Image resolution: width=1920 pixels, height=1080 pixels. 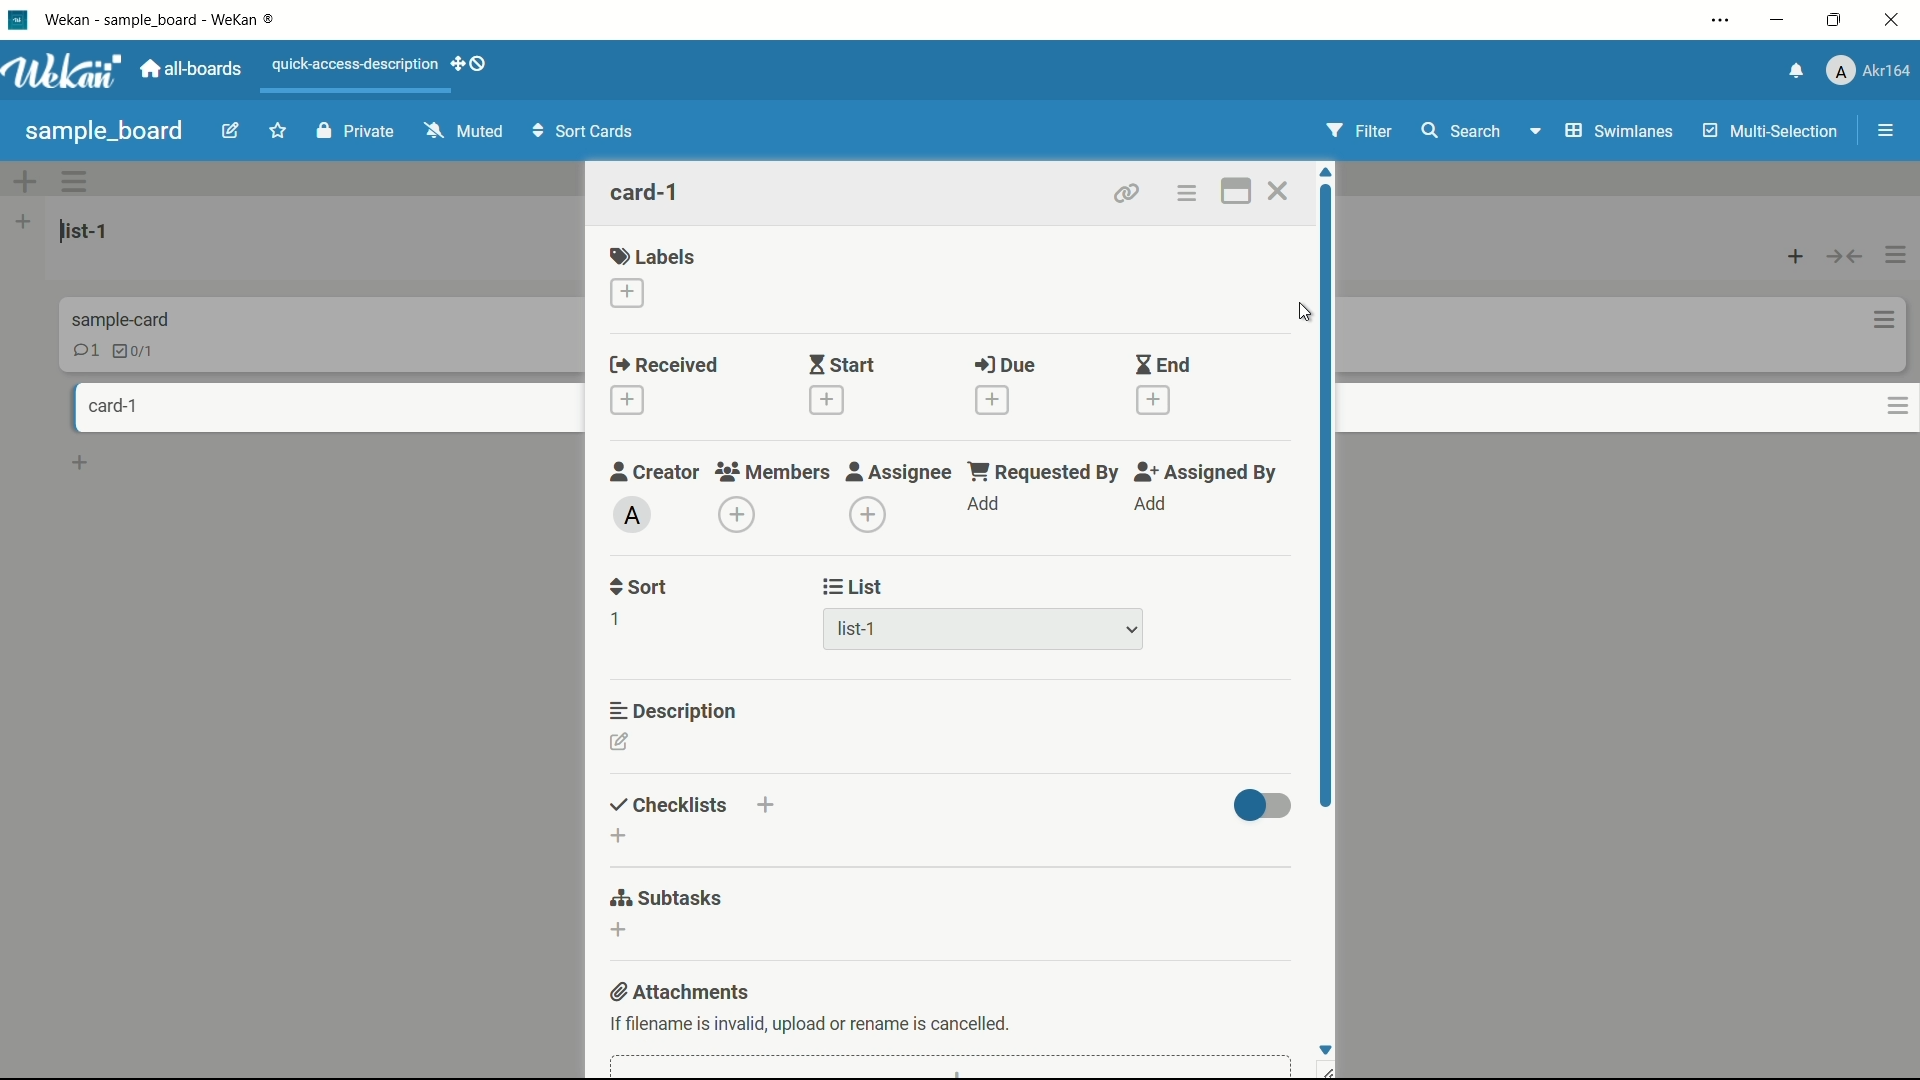 What do you see at coordinates (590, 134) in the screenshot?
I see `sort cards` at bounding box center [590, 134].